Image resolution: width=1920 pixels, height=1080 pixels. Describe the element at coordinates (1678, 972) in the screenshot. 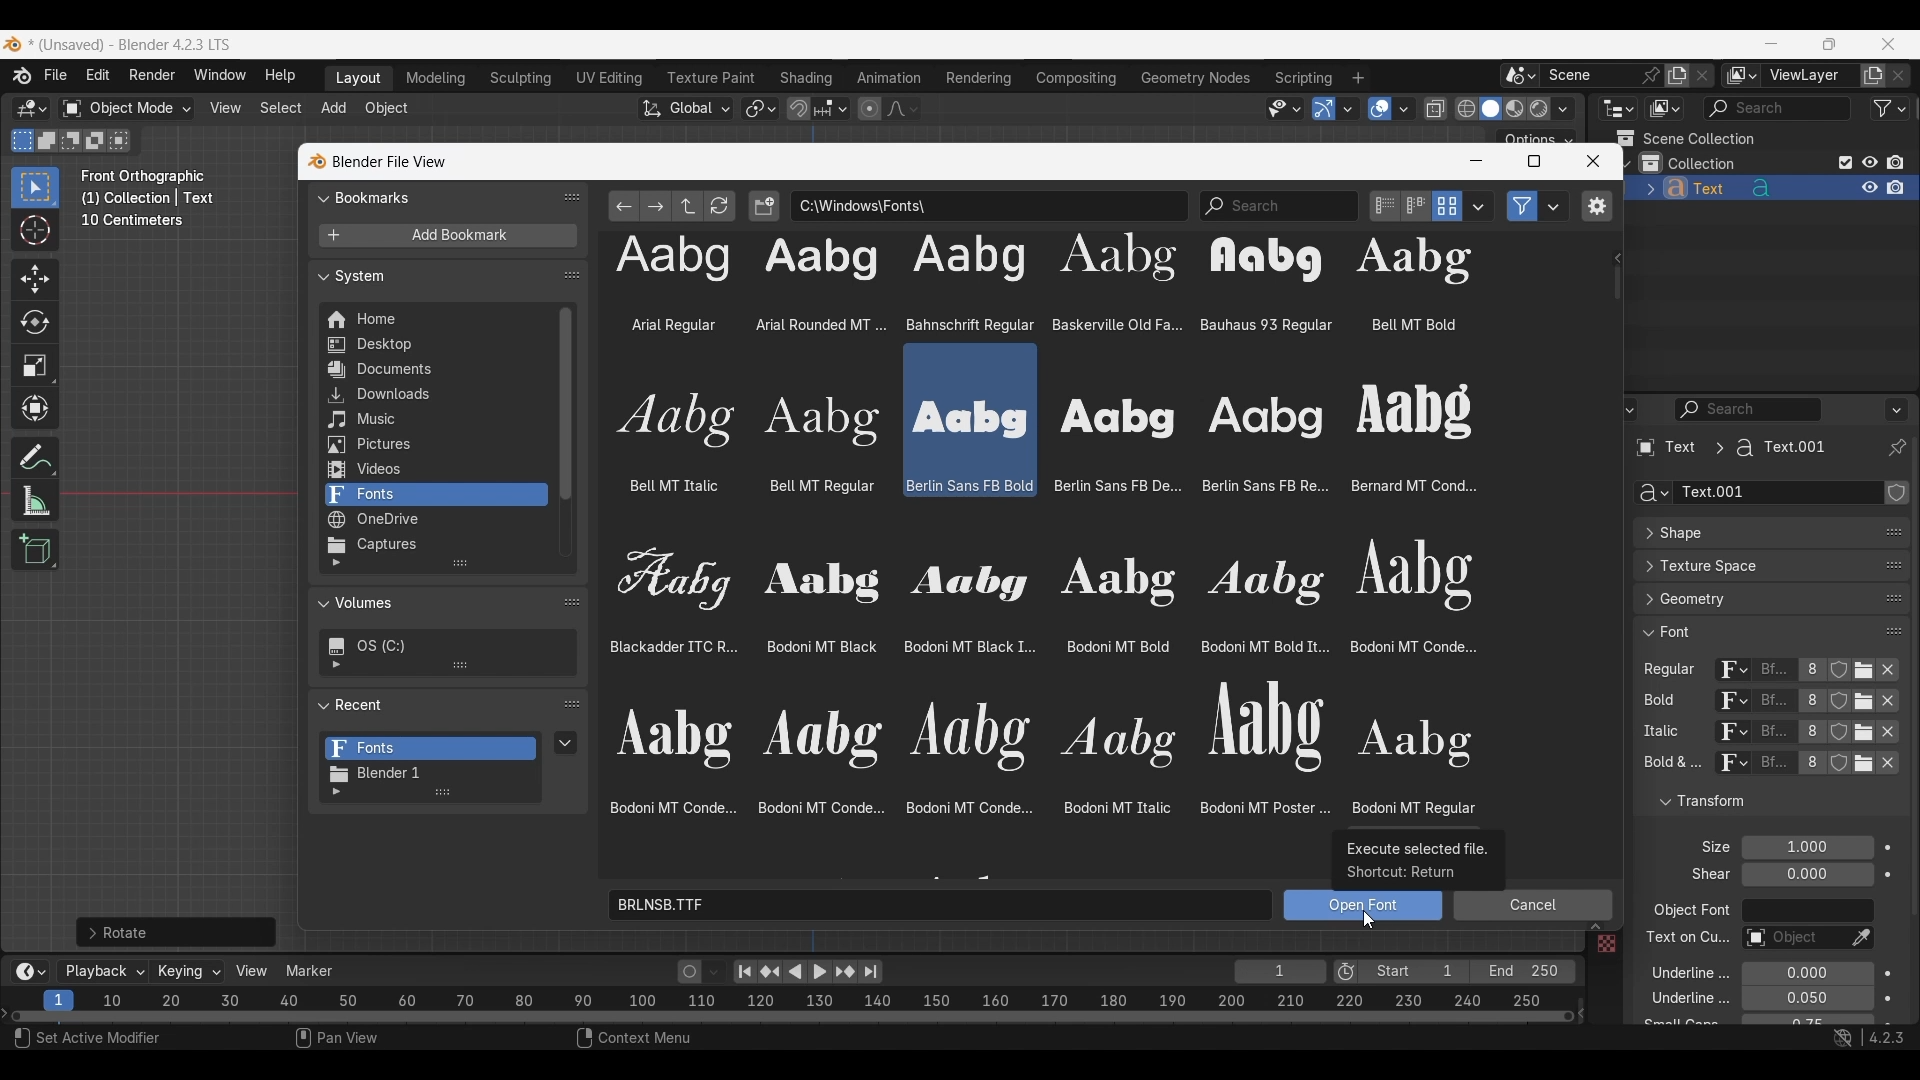

I see `underline` at that location.